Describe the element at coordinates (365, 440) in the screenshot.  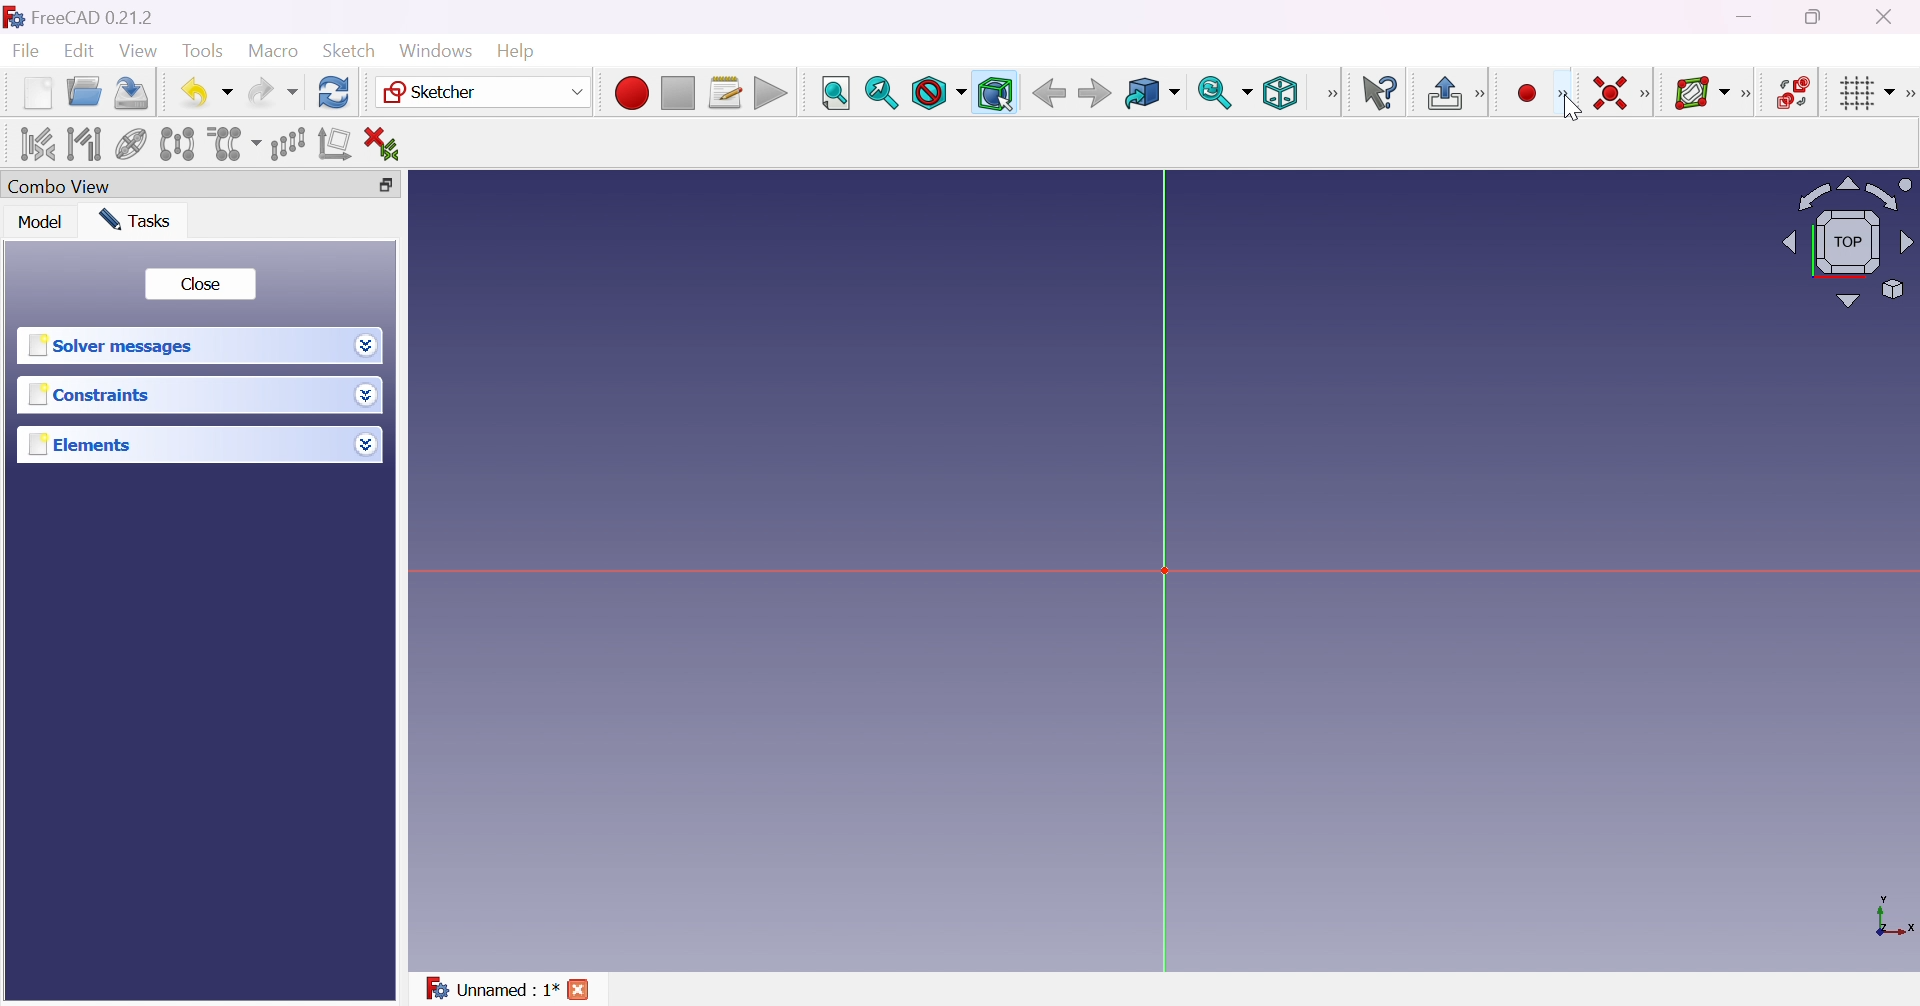
I see `Drop down` at that location.